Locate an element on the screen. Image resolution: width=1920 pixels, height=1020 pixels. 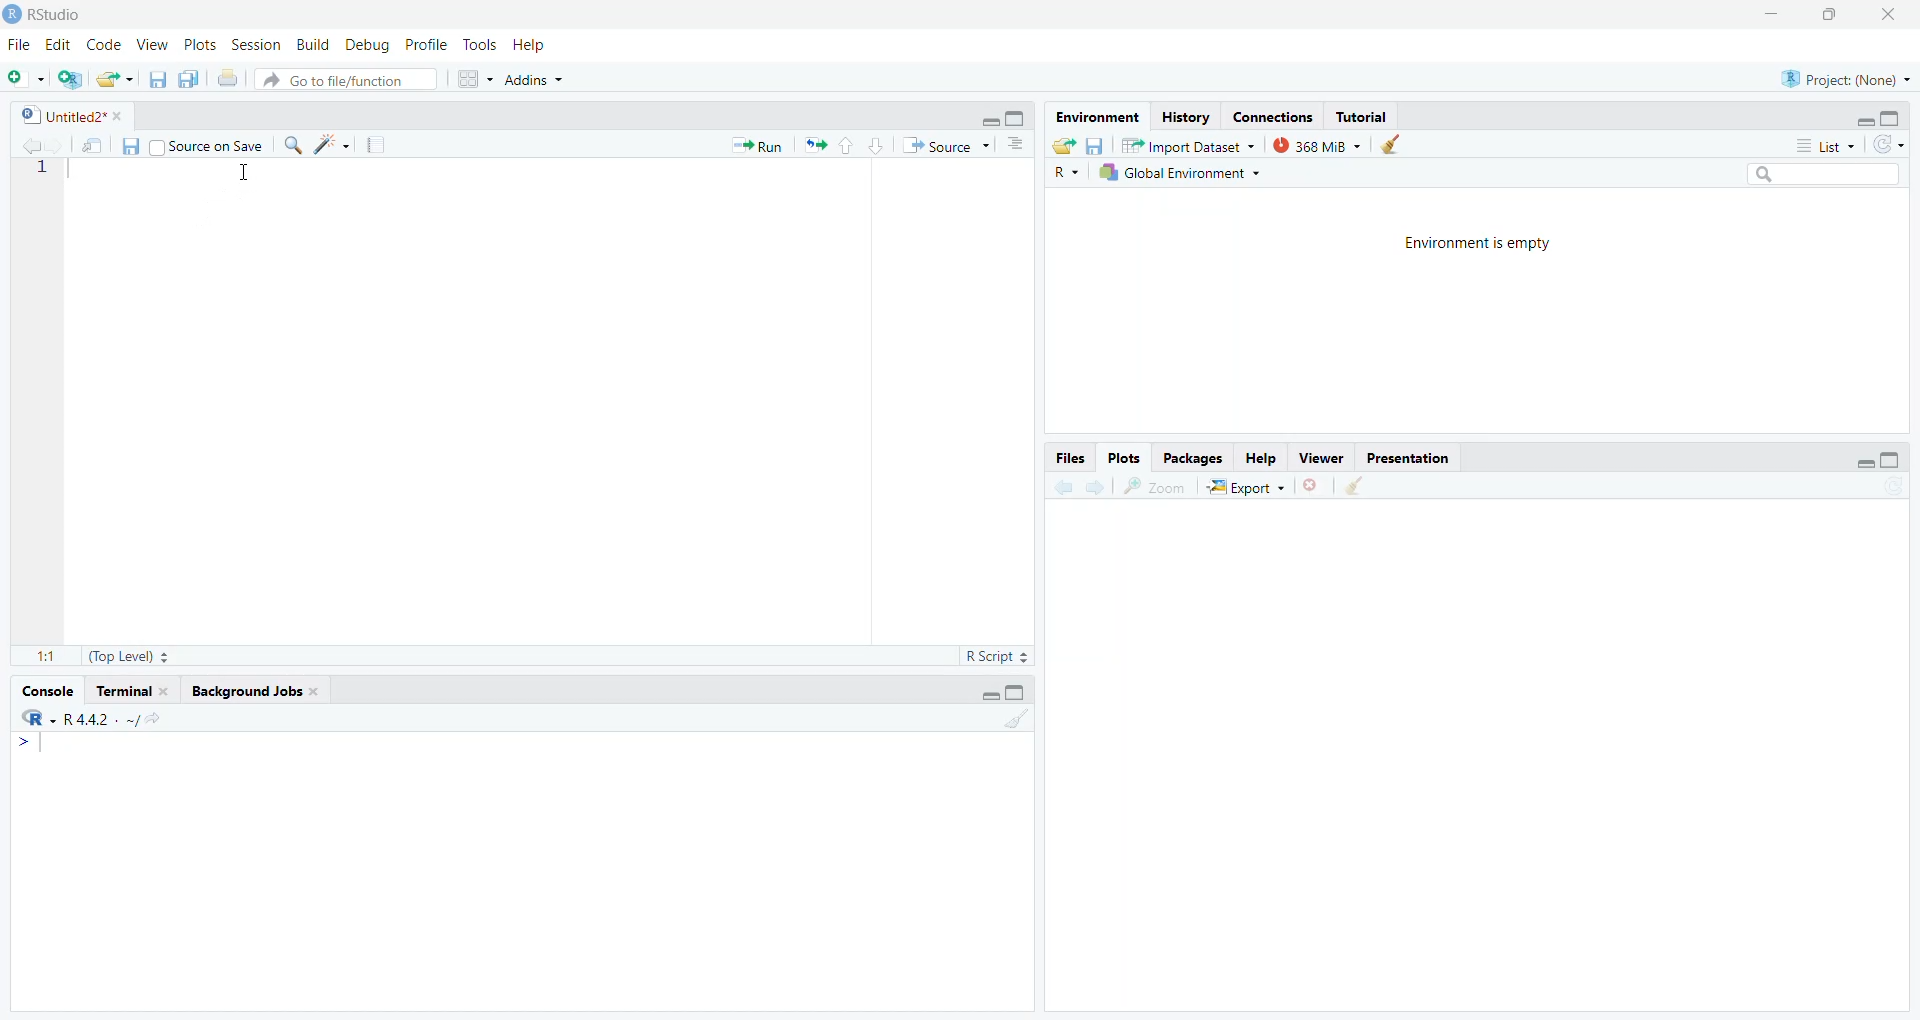
files is located at coordinates (155, 83).